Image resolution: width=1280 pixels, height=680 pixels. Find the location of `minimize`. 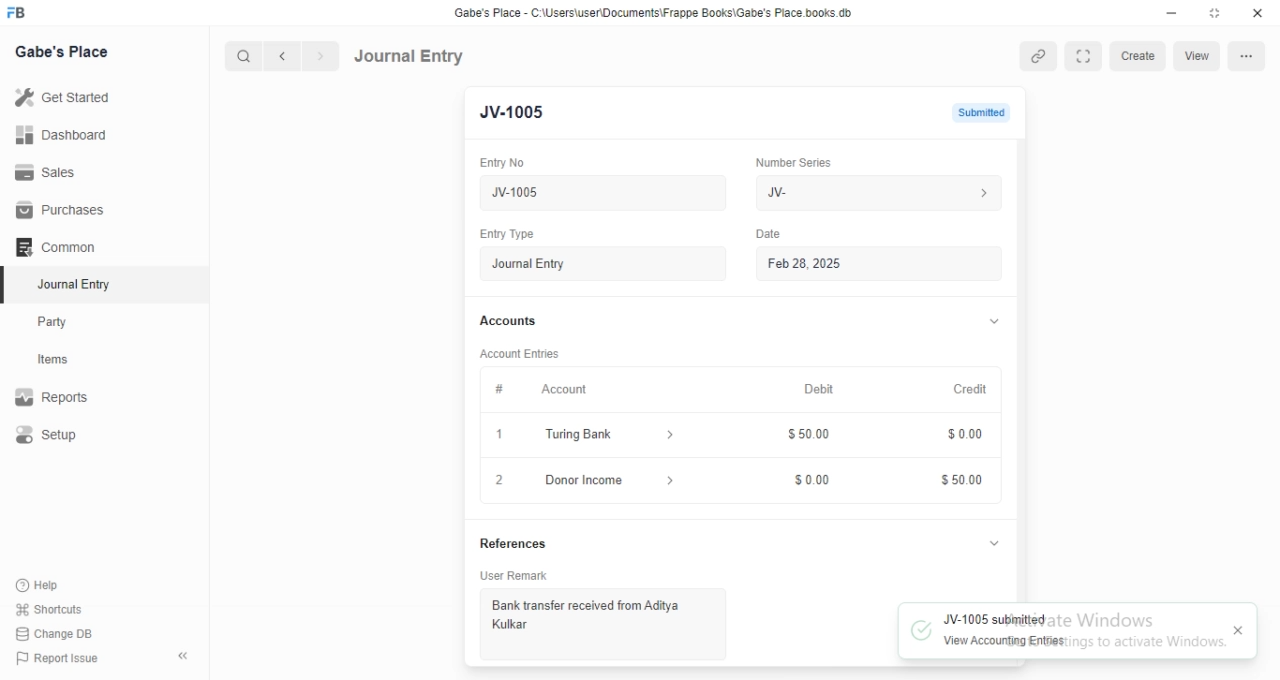

minimize is located at coordinates (1170, 16).